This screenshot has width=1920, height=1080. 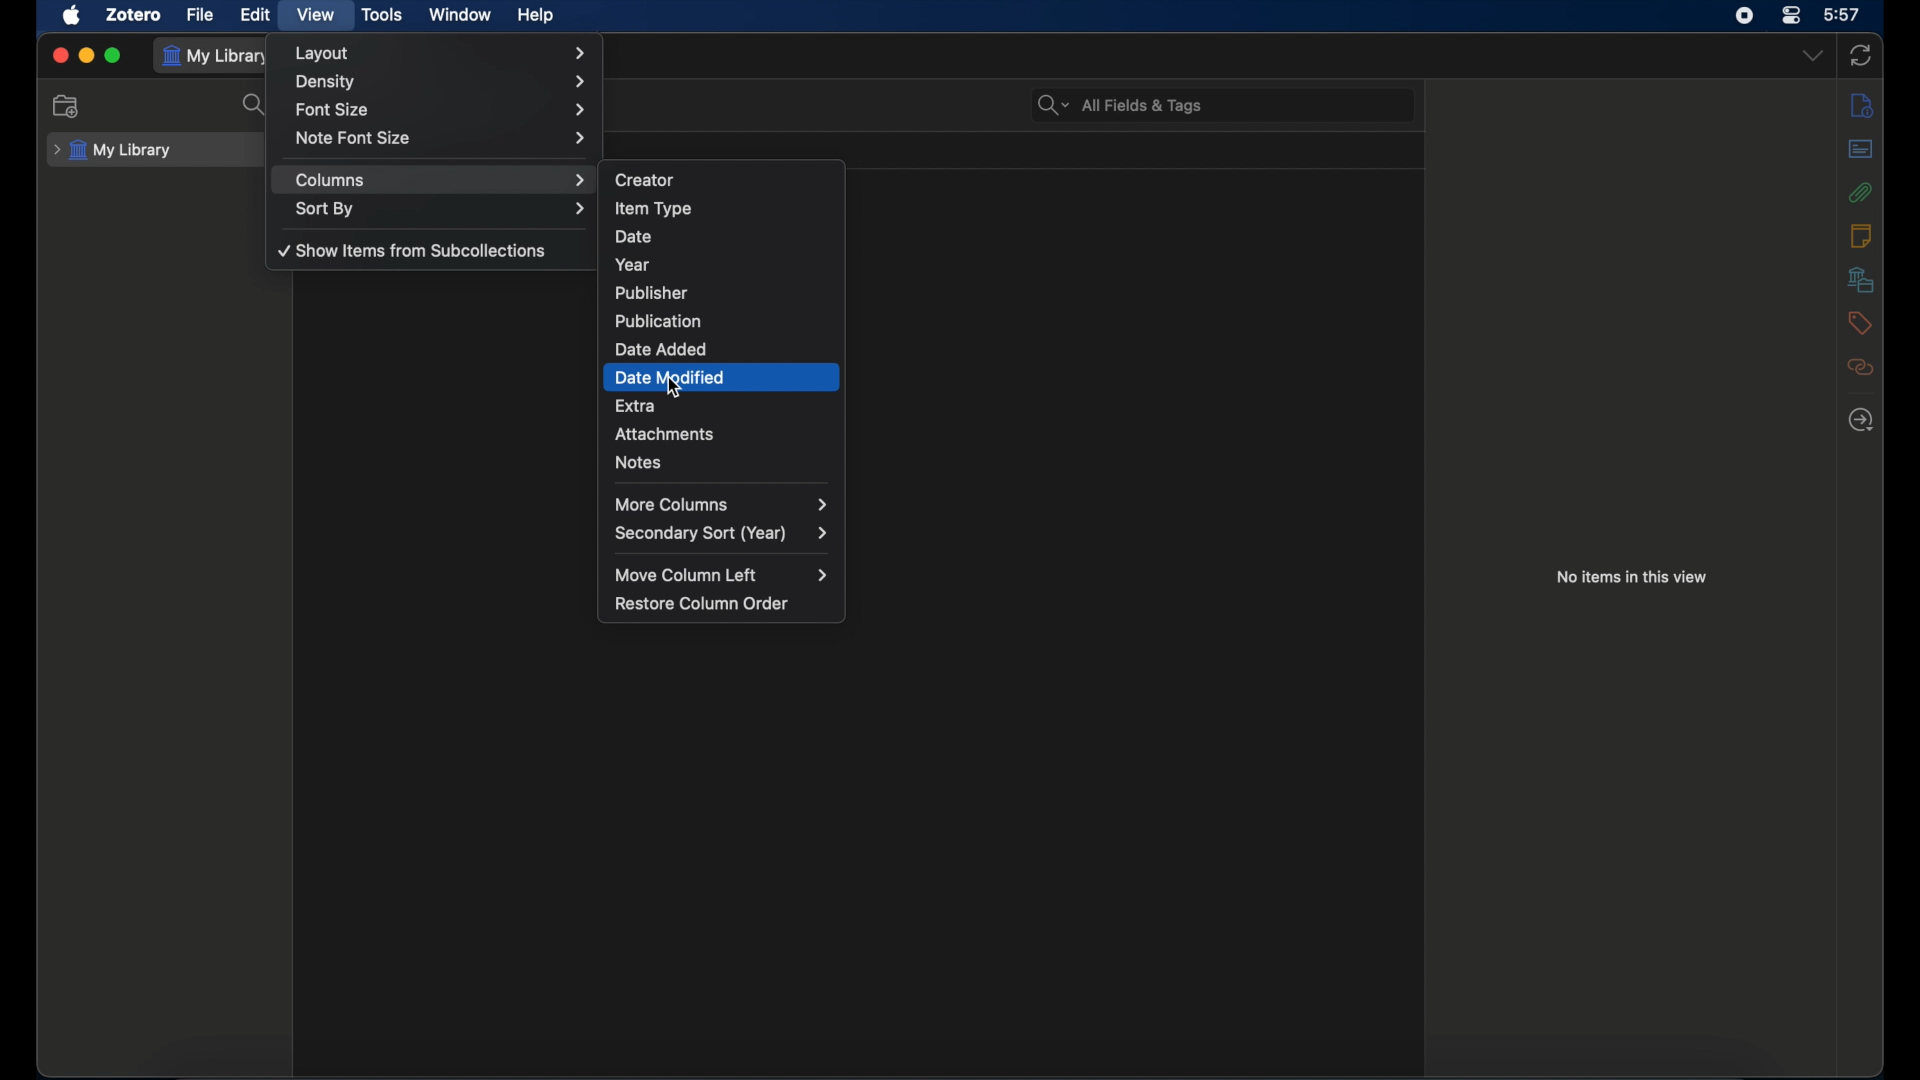 I want to click on sync, so click(x=1862, y=57).